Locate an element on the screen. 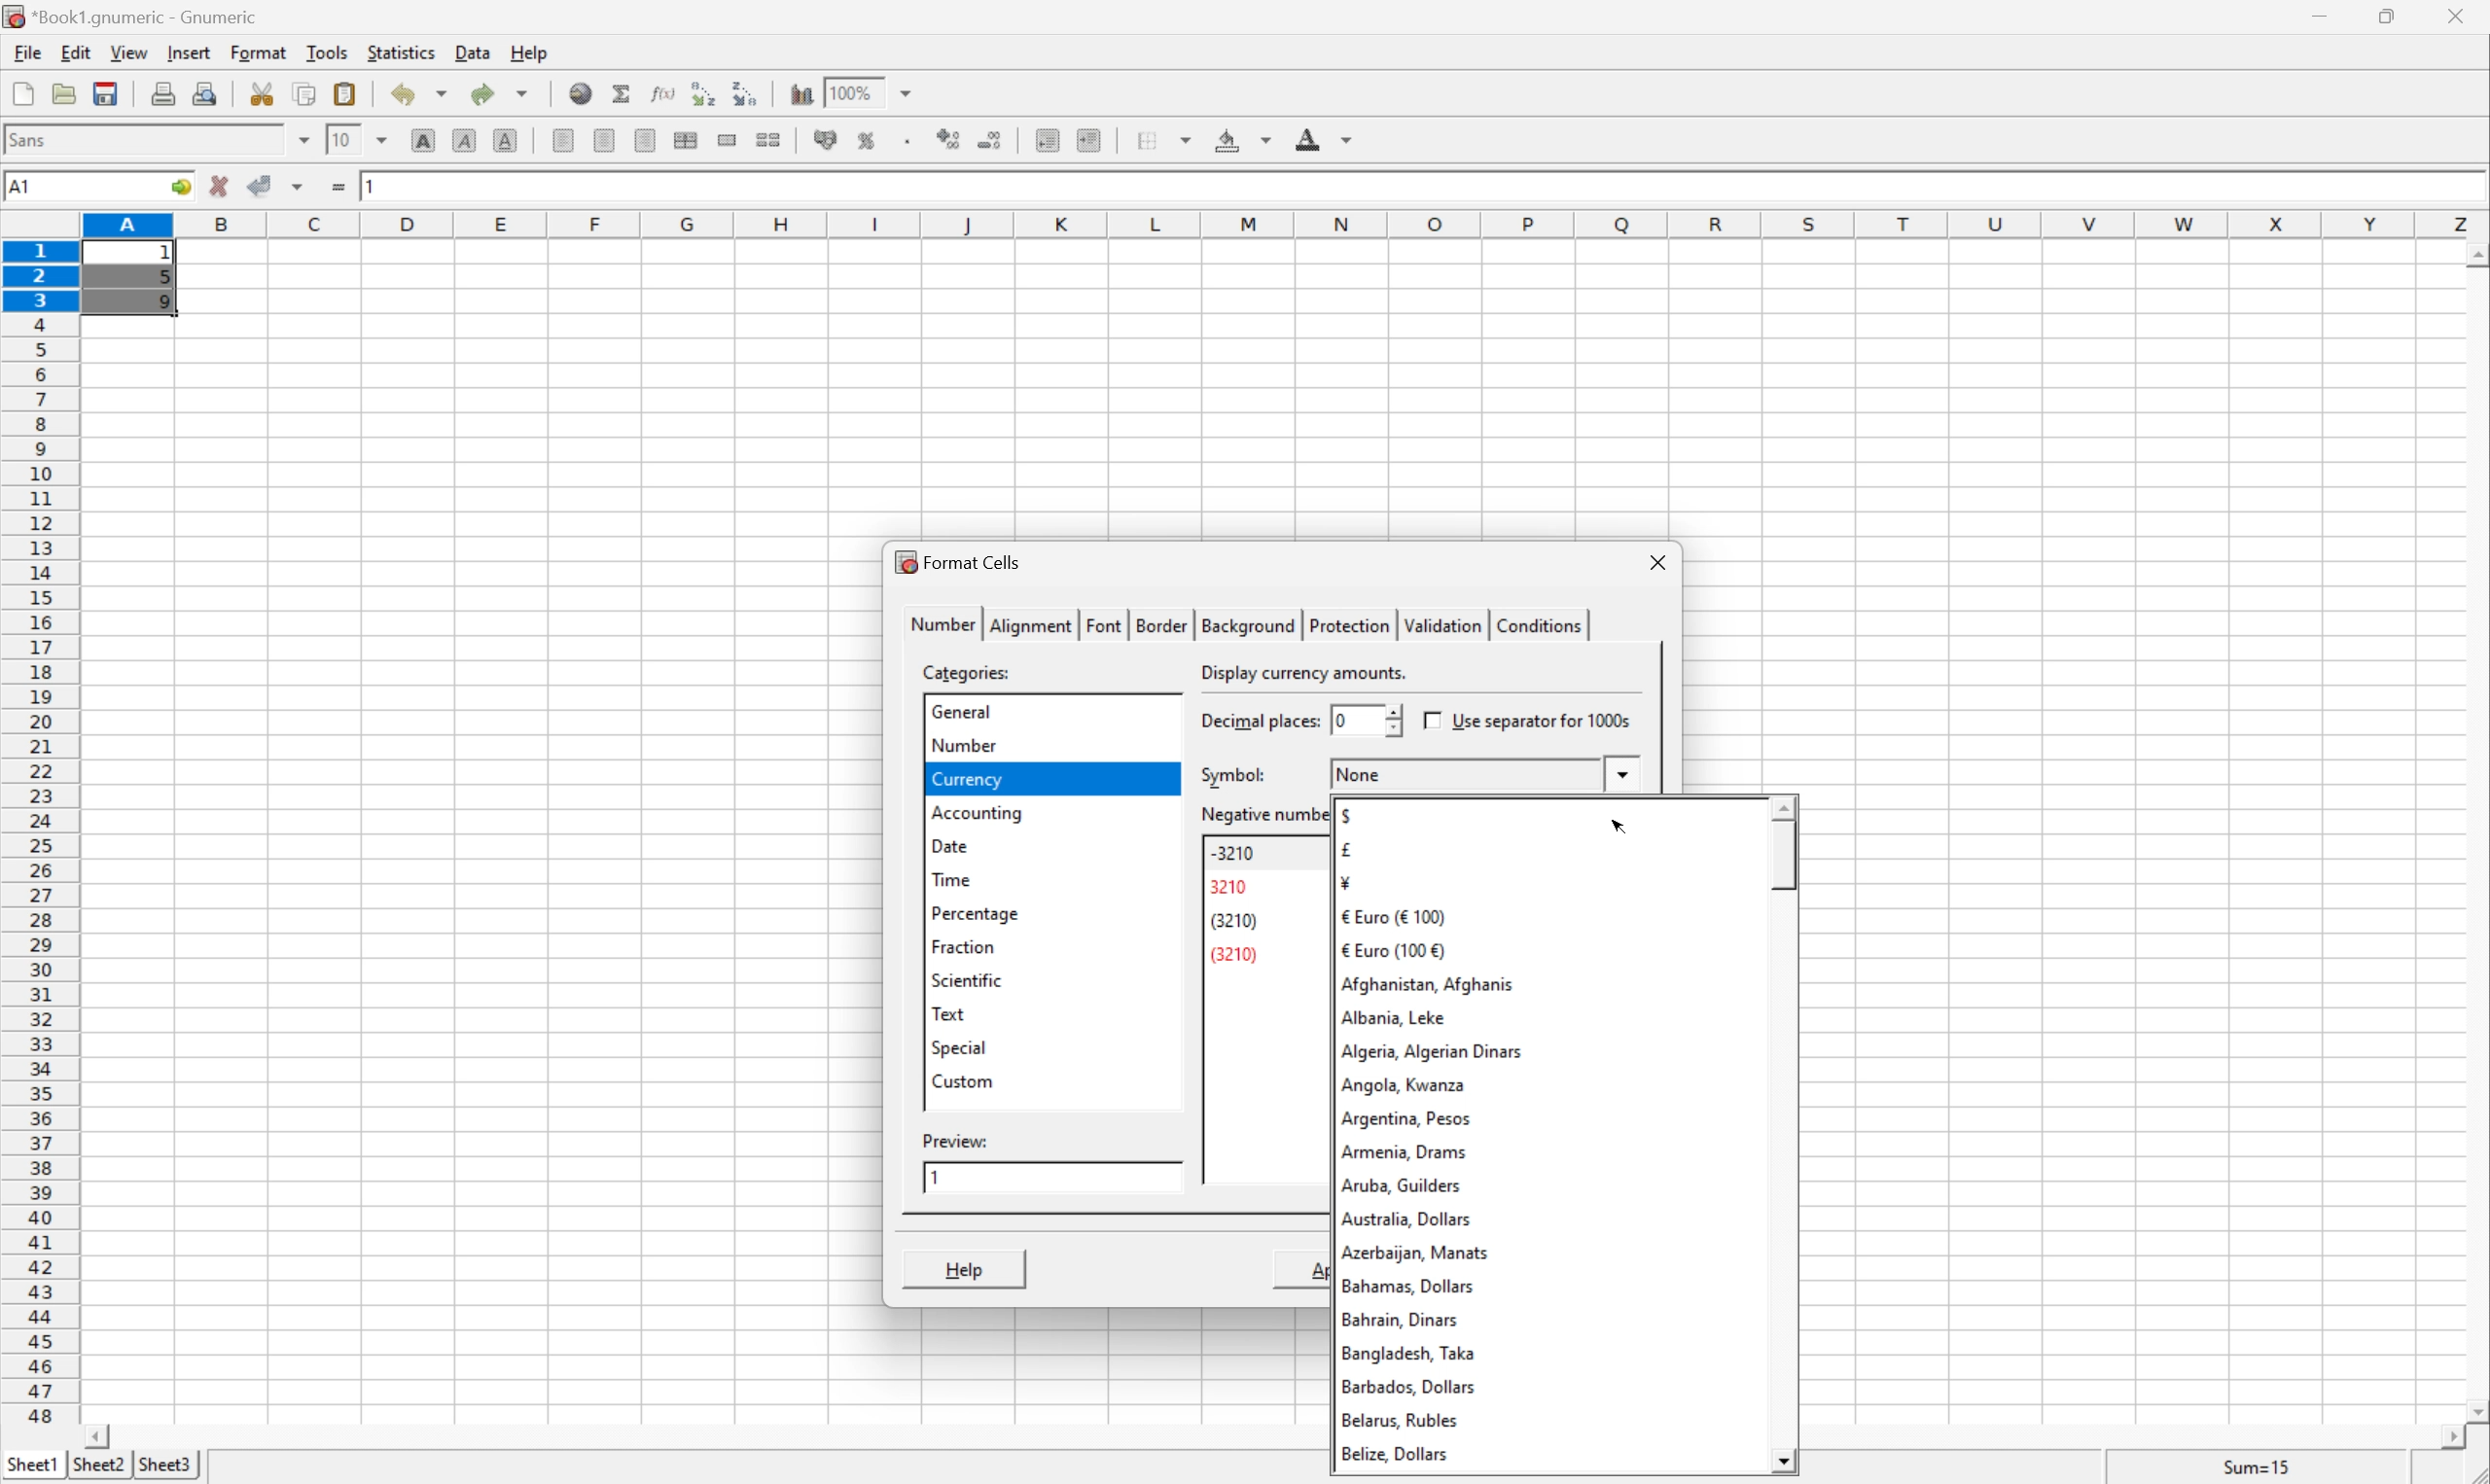  copy is located at coordinates (304, 93).